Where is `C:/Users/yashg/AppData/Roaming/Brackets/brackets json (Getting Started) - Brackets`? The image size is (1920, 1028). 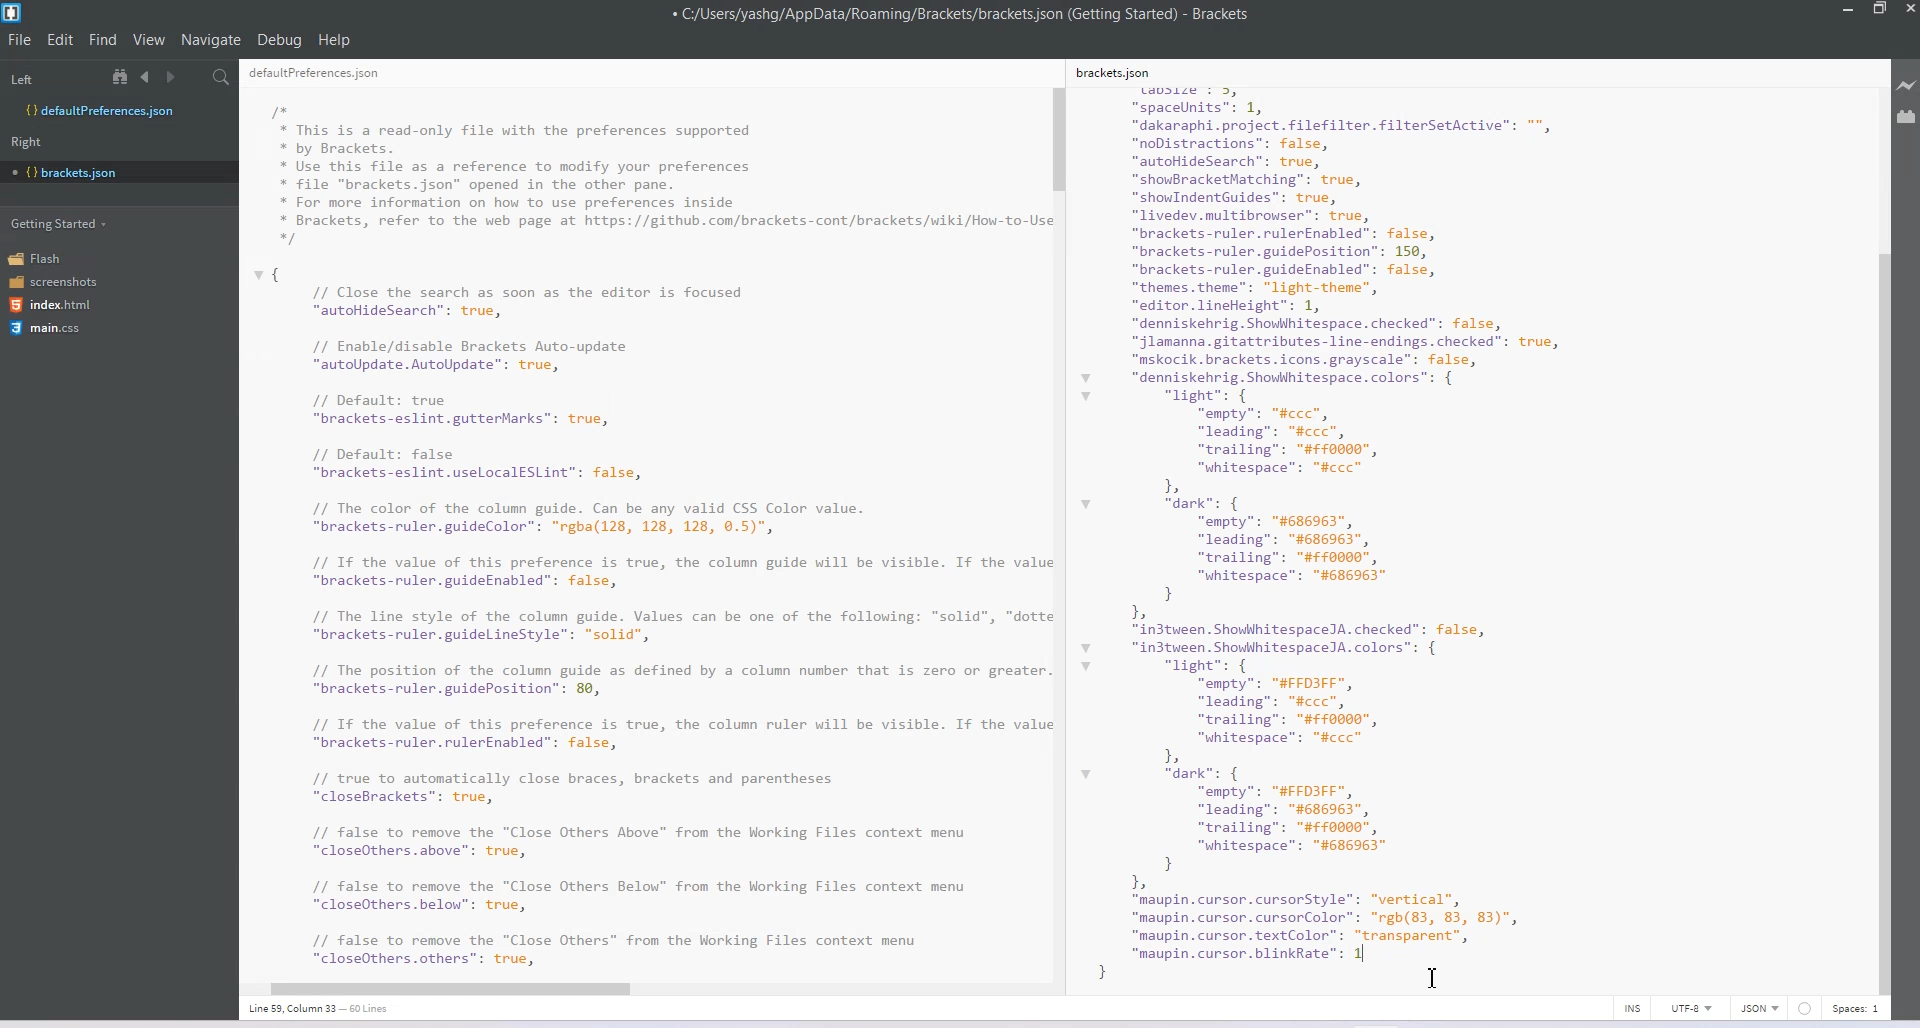 C:/Users/yashg/AppData/Roaming/Brackets/brackets json (Getting Started) - Brackets is located at coordinates (962, 14).